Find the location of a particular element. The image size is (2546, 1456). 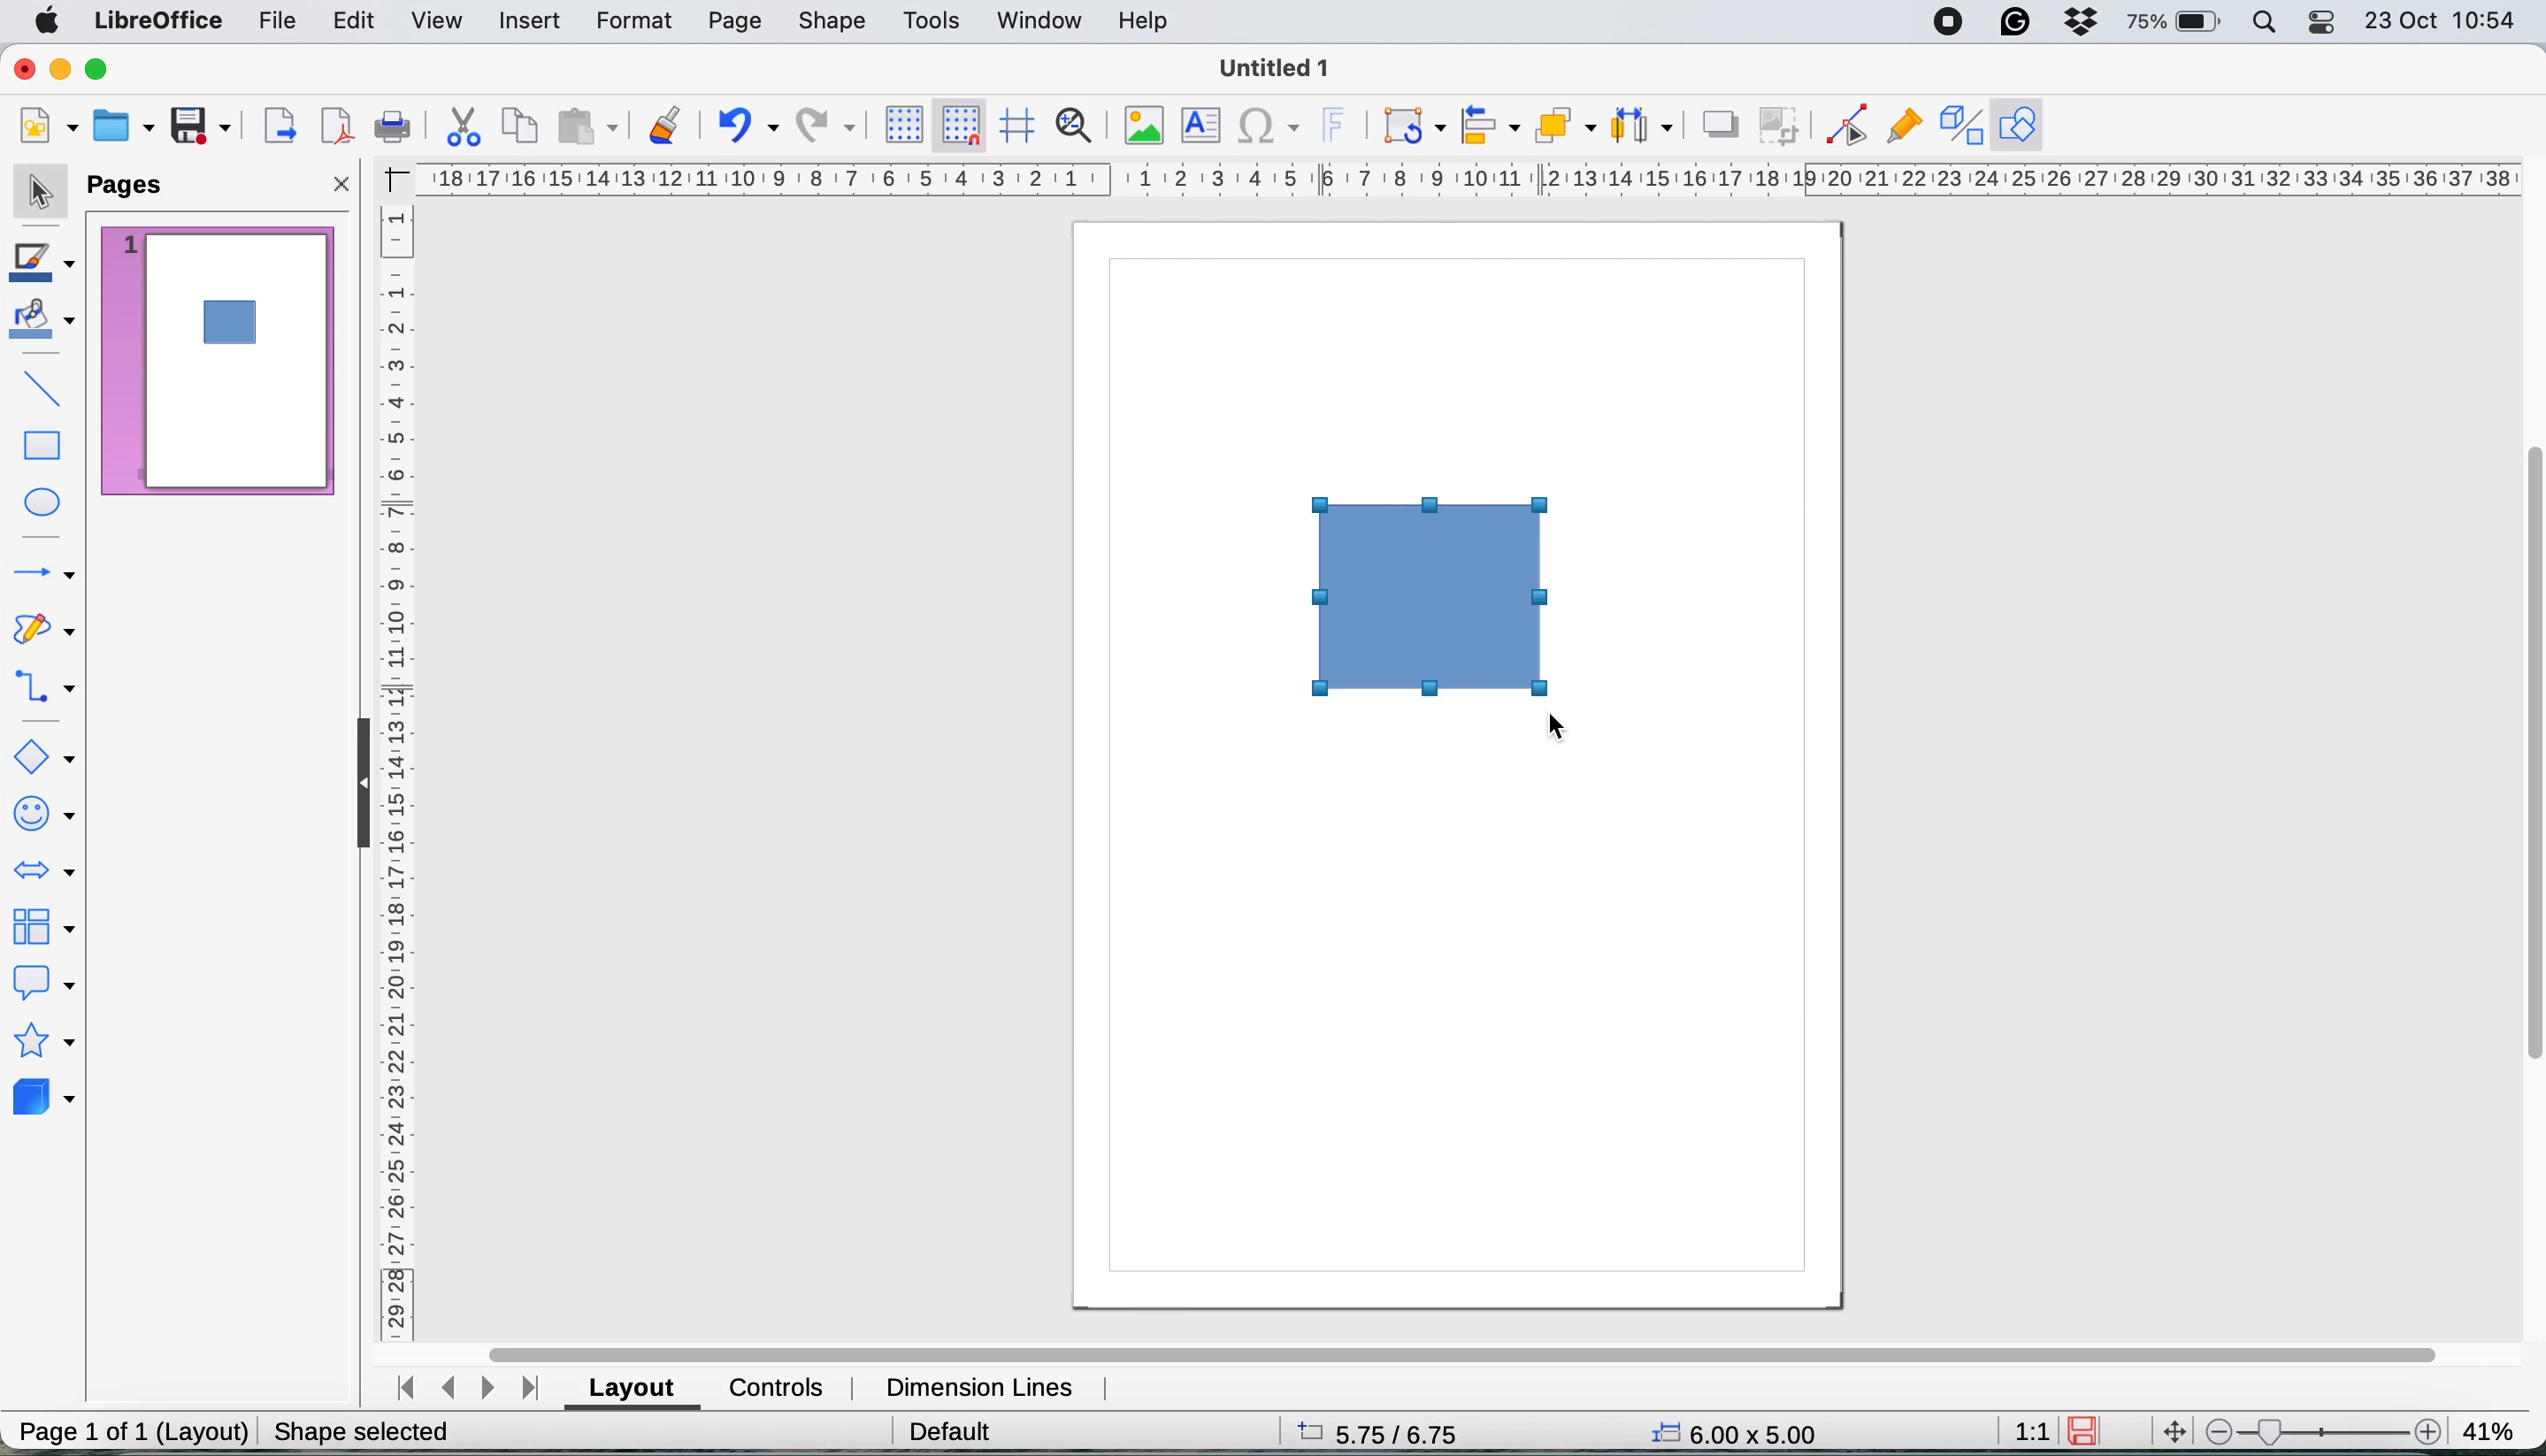

symbol shapes is located at coordinates (42, 810).